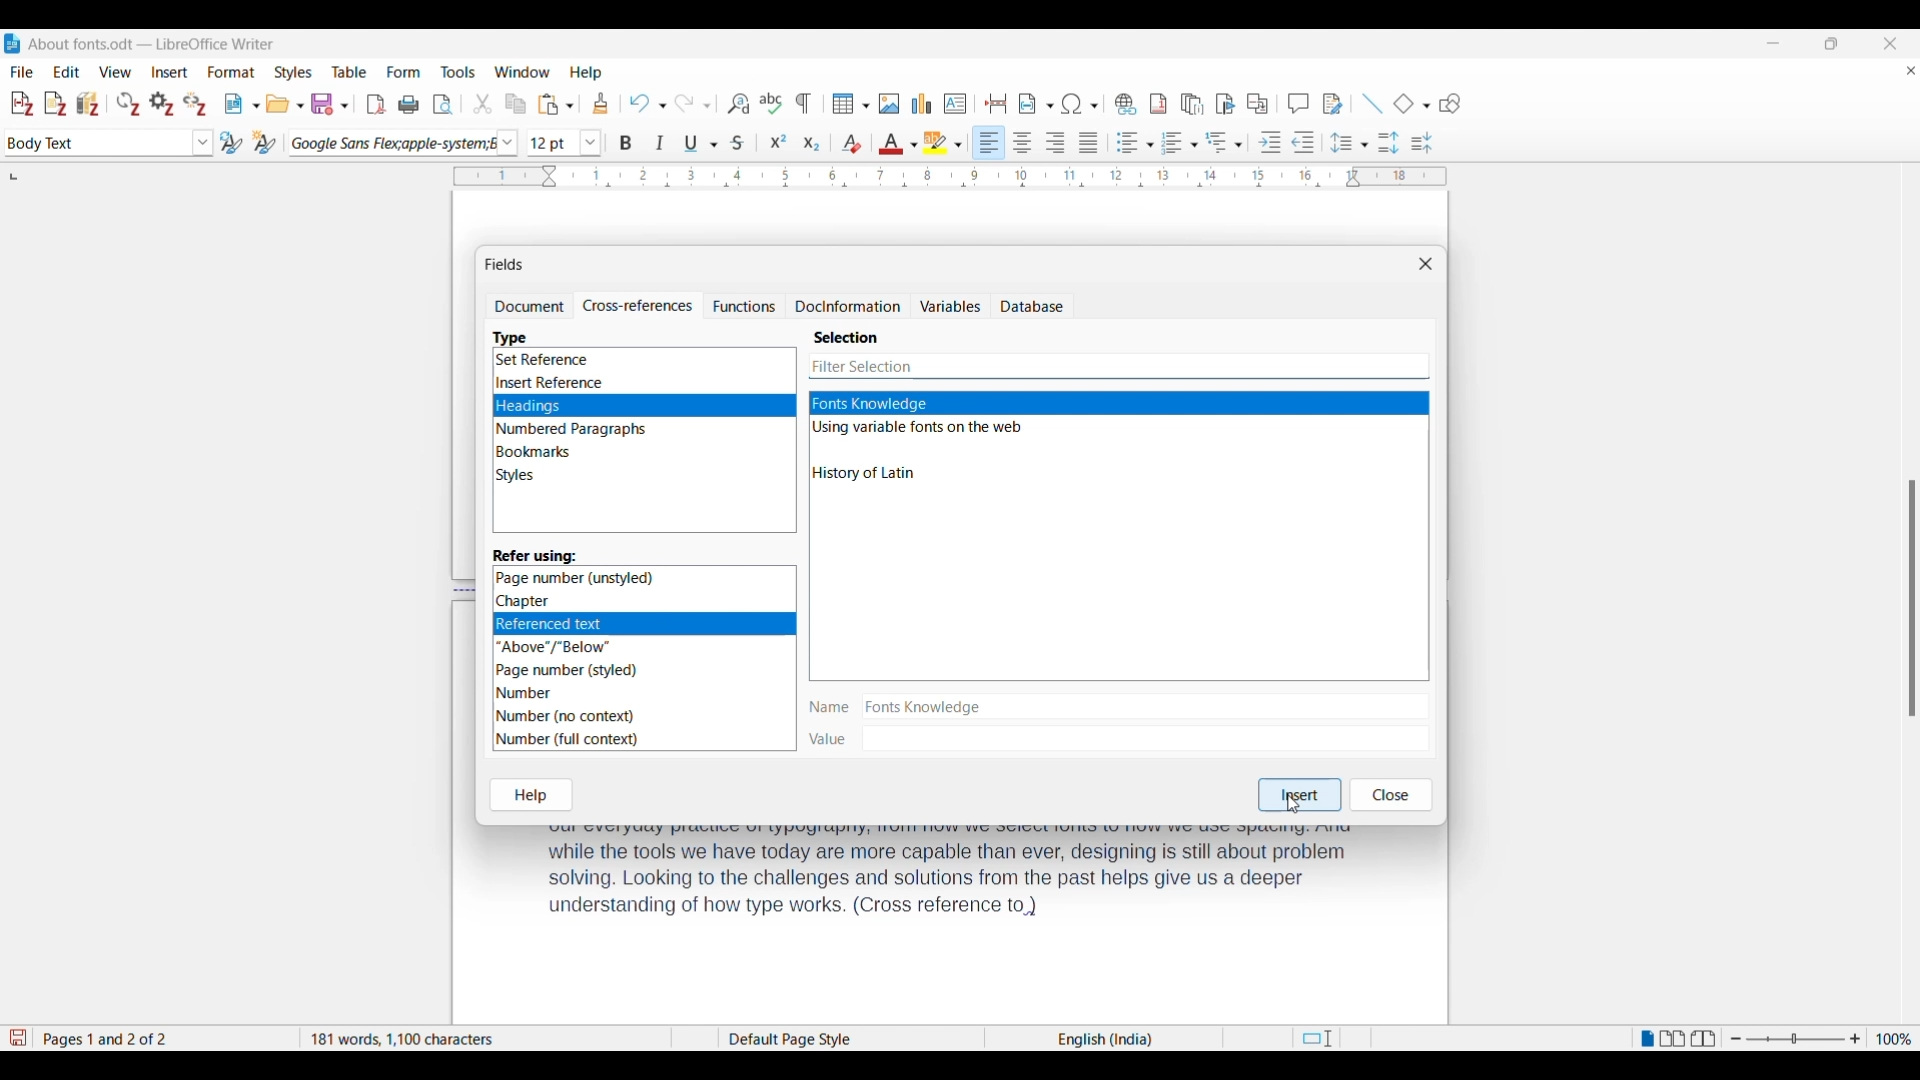 This screenshot has height=1080, width=1920. I want to click on Toggle unordered list, so click(1135, 142).